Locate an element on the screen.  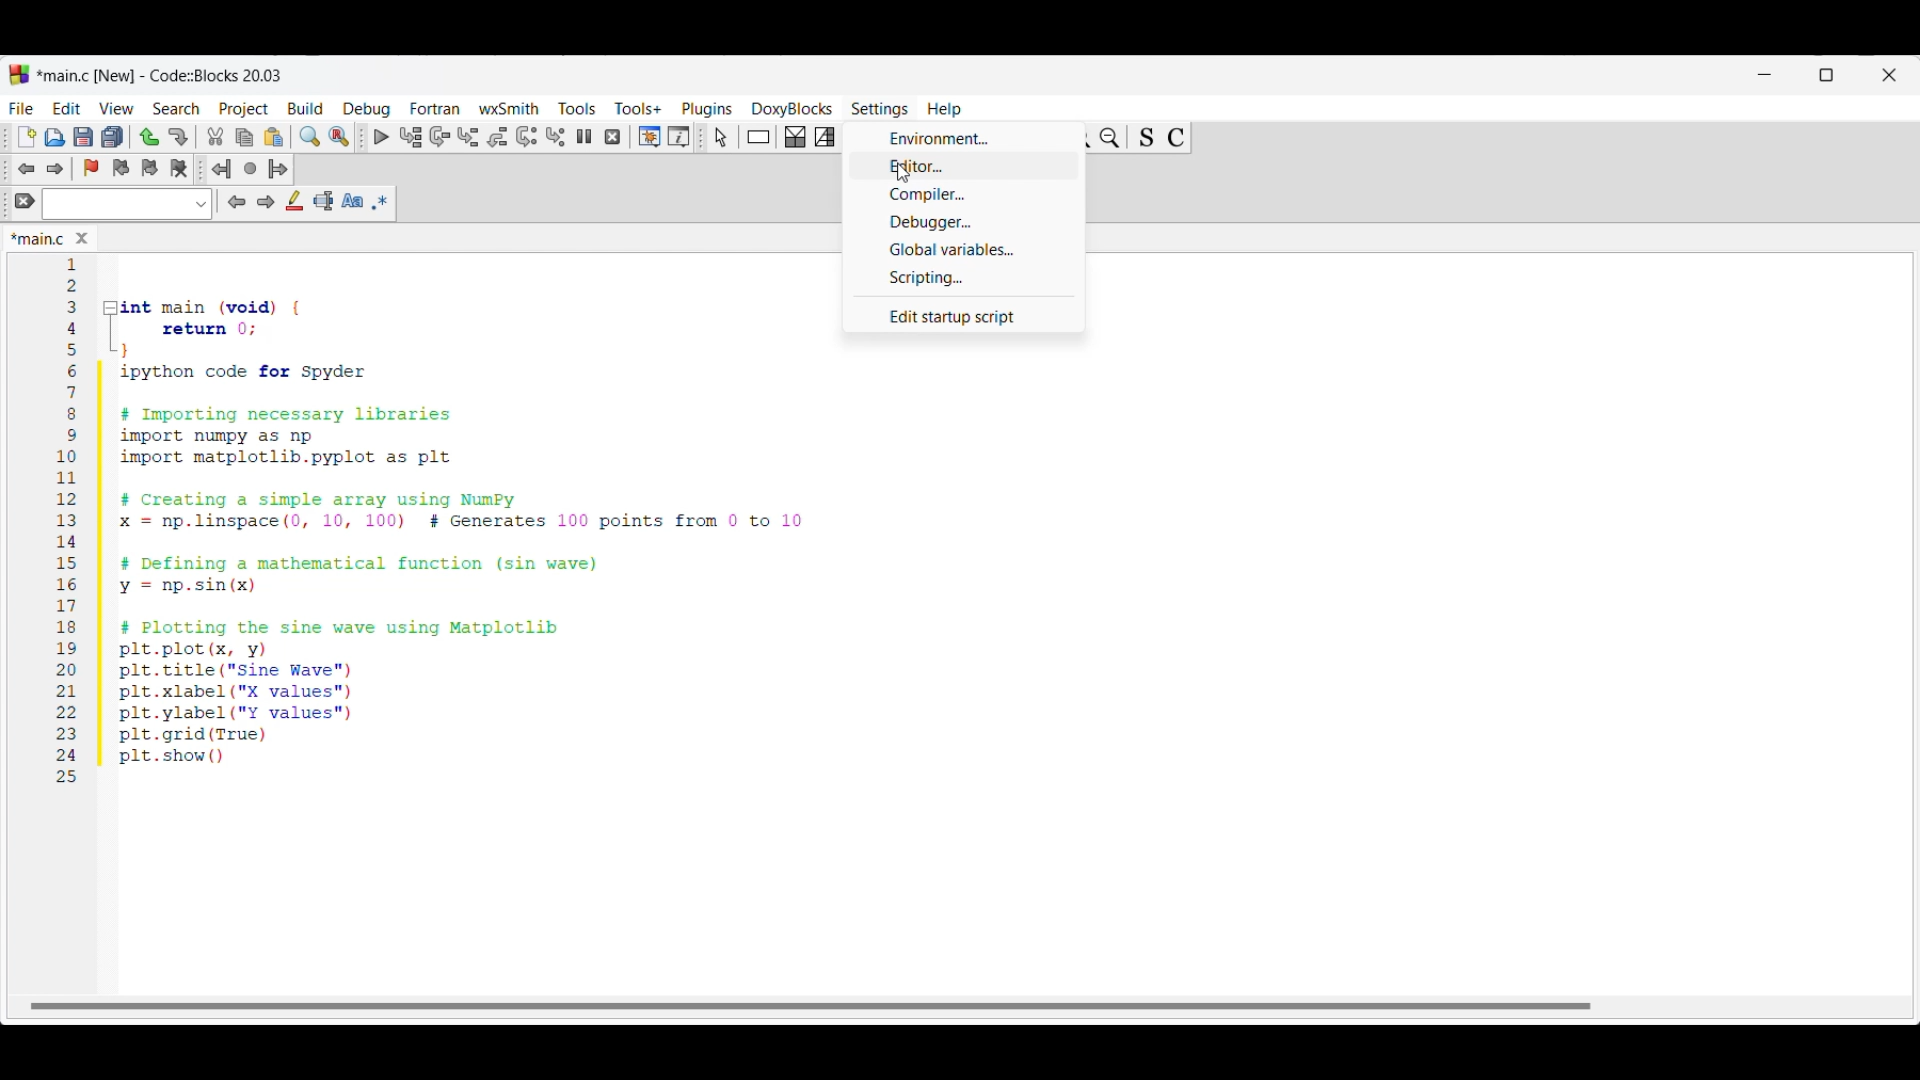
Debug/Continue is located at coordinates (382, 137).